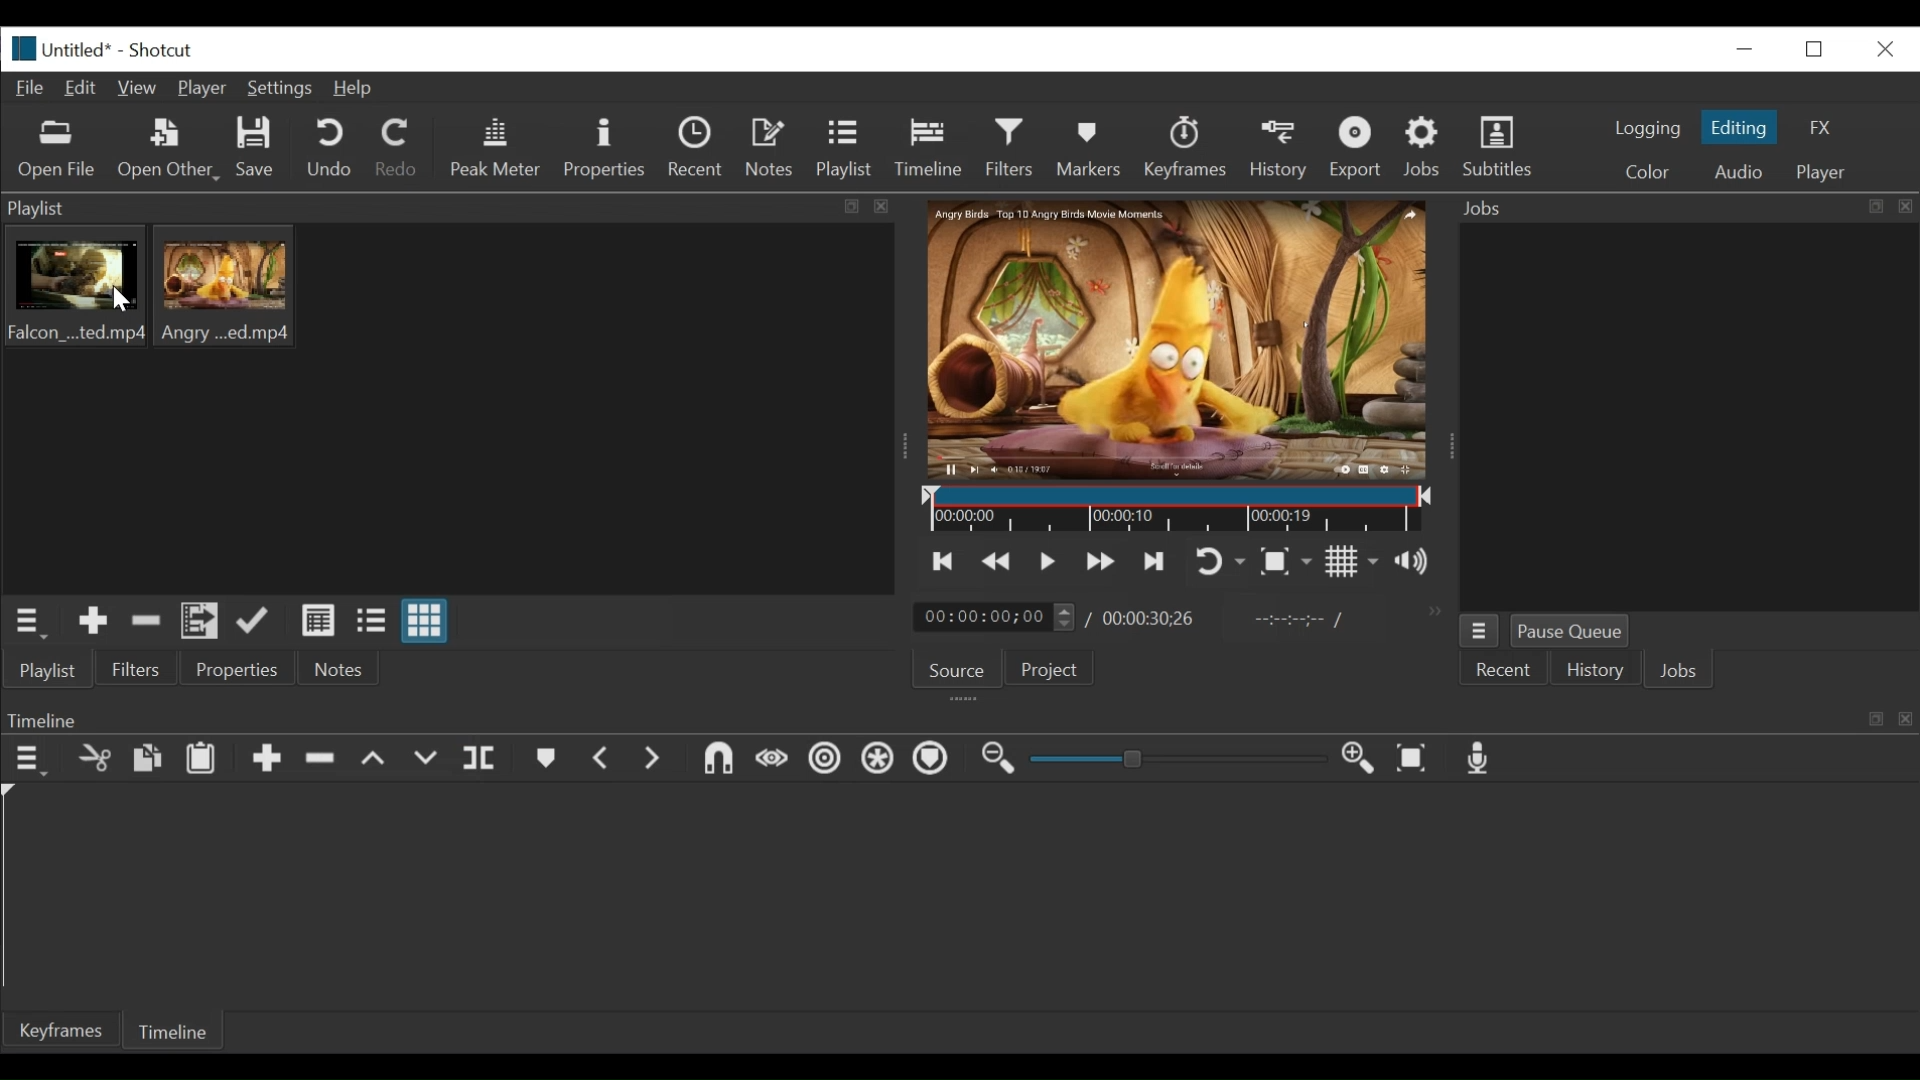  What do you see at coordinates (1646, 128) in the screenshot?
I see `logging` at bounding box center [1646, 128].